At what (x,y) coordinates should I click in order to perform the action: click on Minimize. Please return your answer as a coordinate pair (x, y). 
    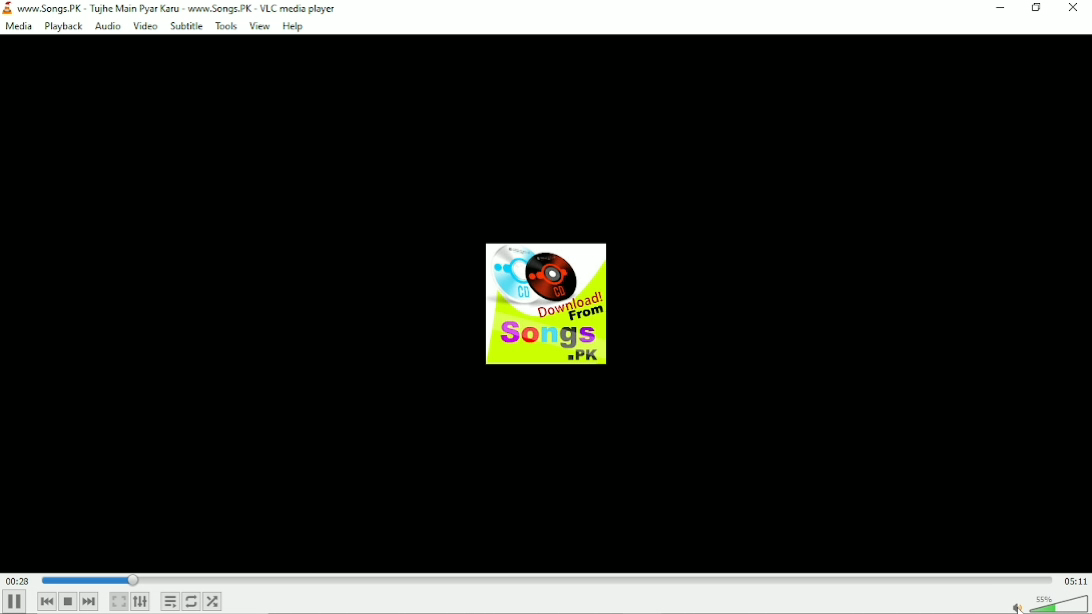
    Looking at the image, I should click on (999, 8).